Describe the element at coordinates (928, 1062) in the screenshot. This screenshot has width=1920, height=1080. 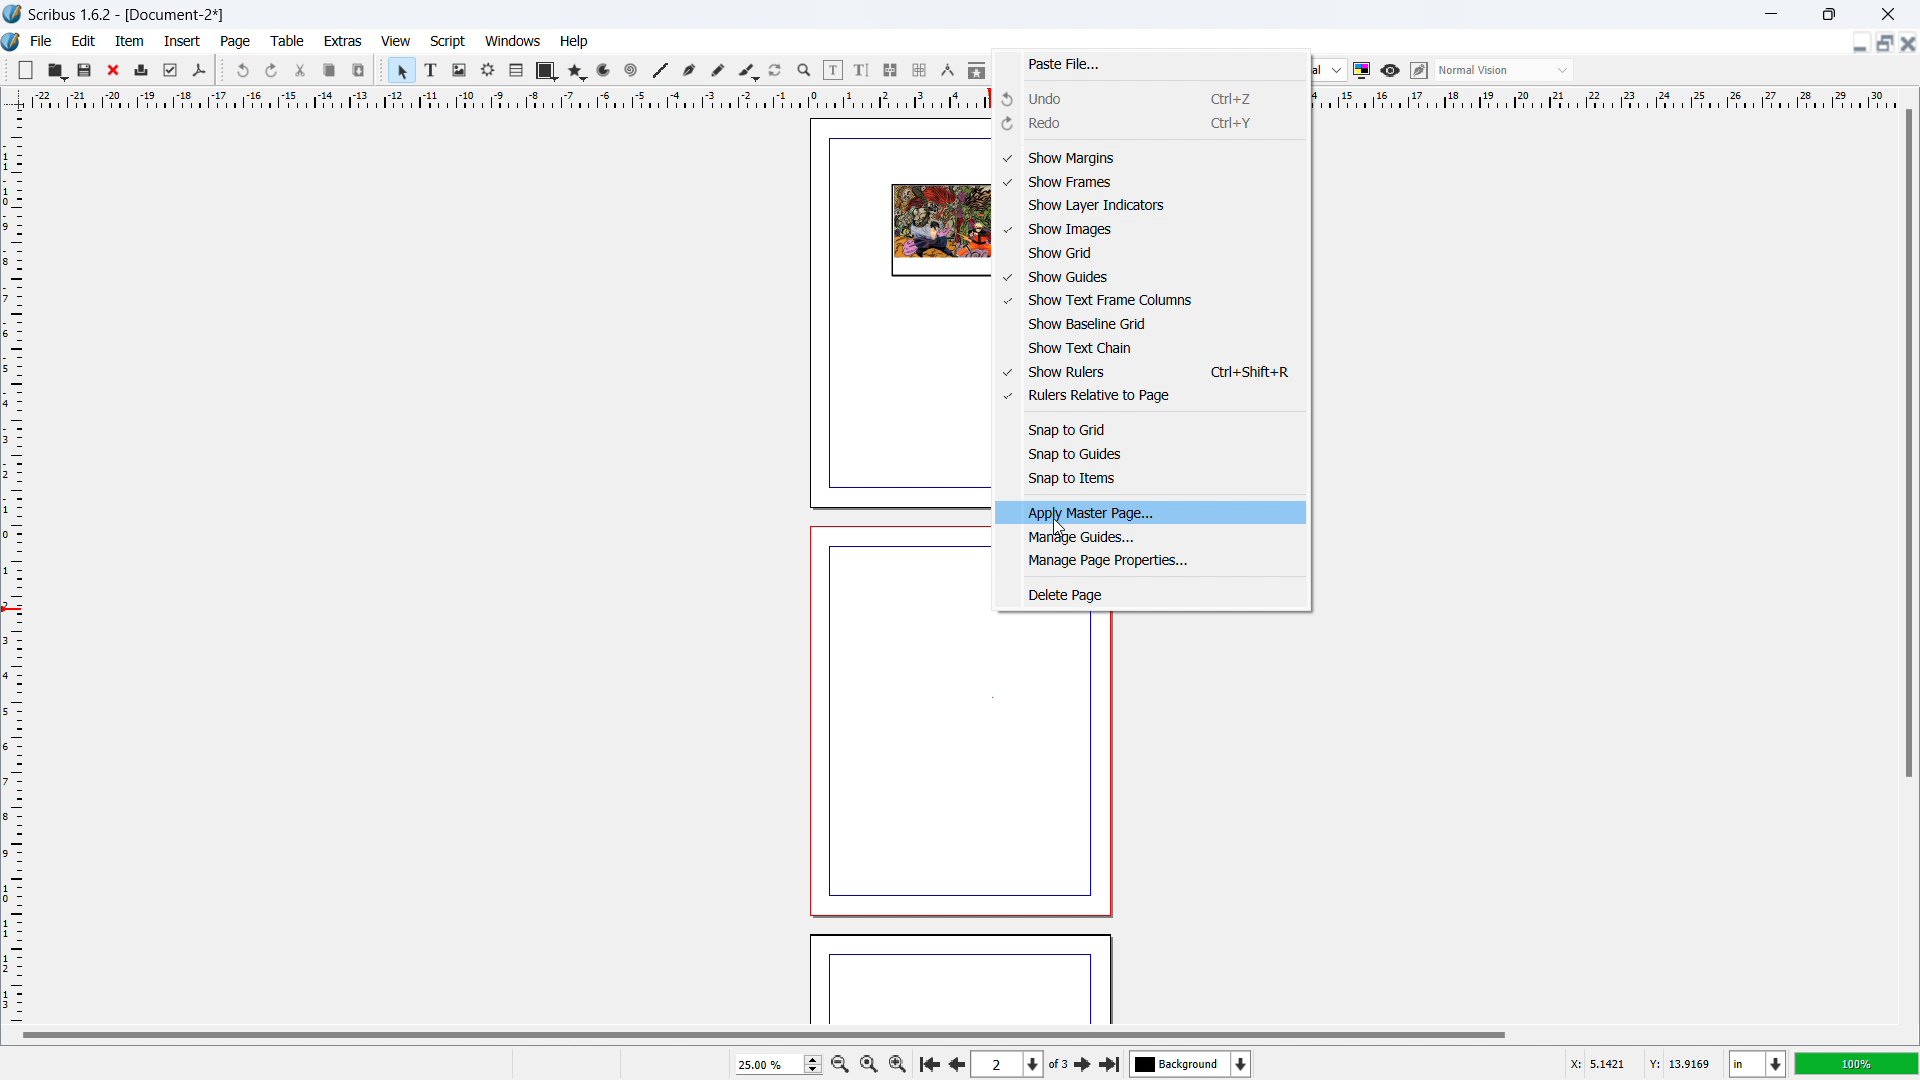
I see `first page` at that location.